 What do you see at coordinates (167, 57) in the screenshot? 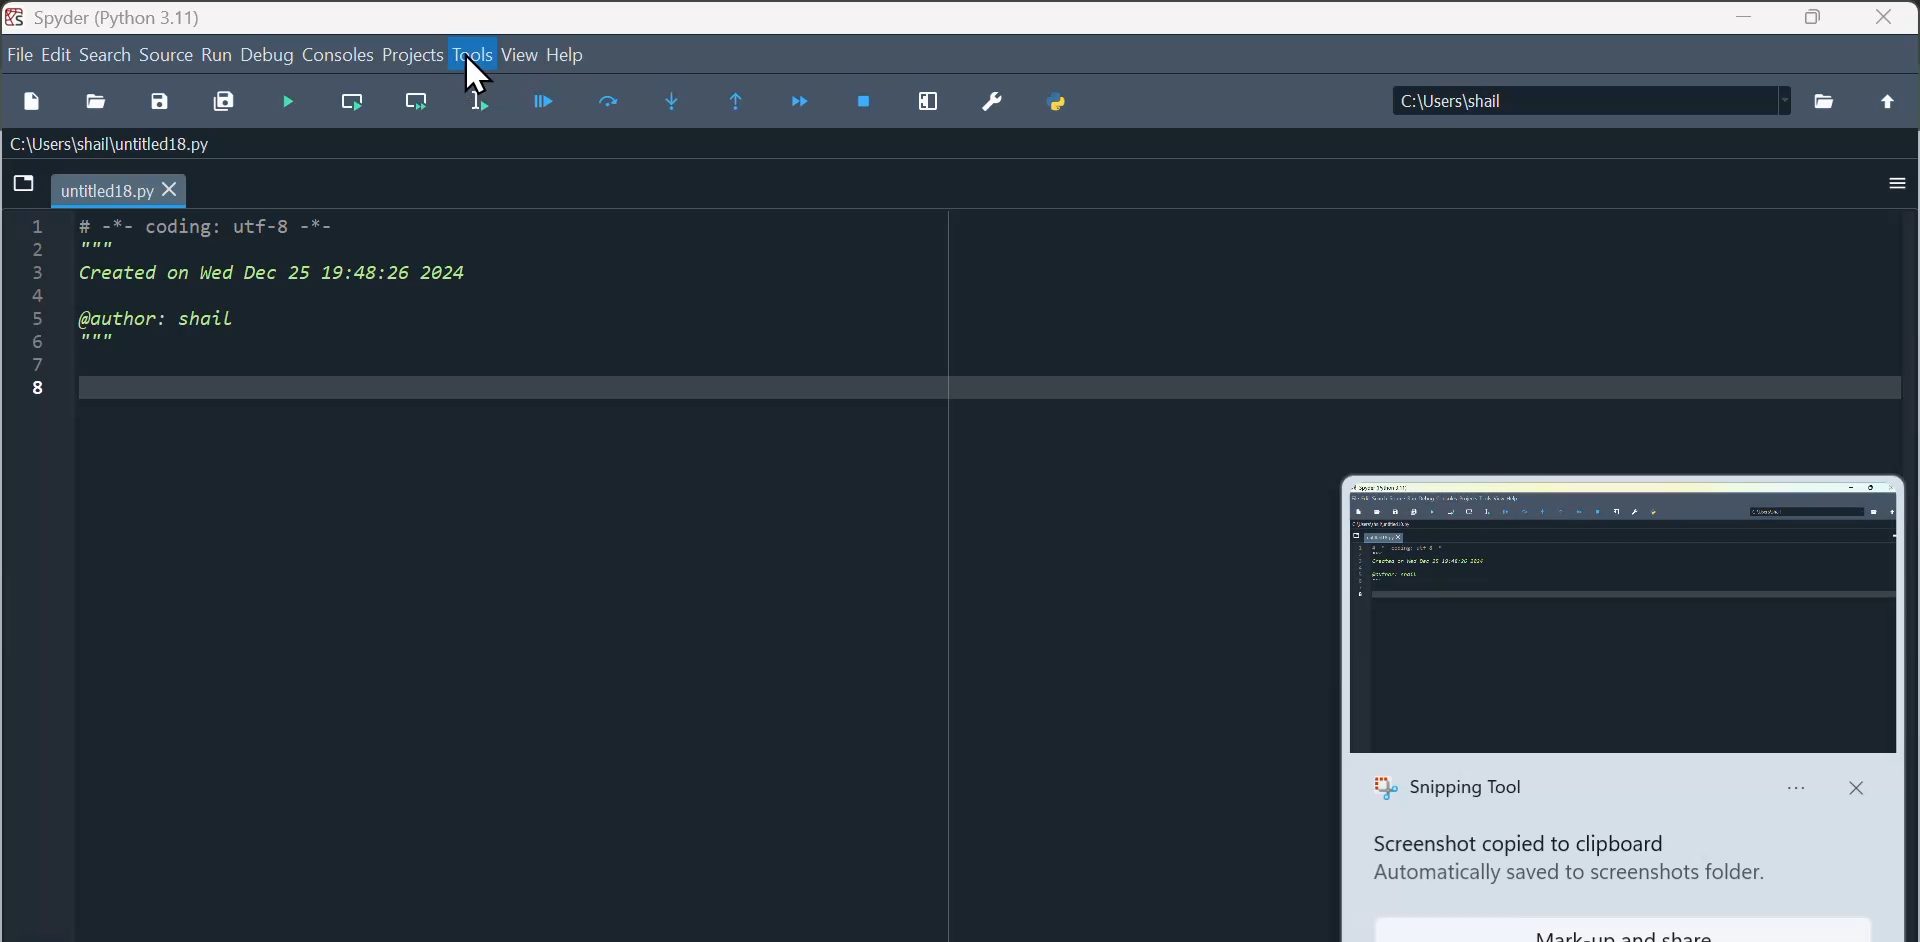
I see `Source` at bounding box center [167, 57].